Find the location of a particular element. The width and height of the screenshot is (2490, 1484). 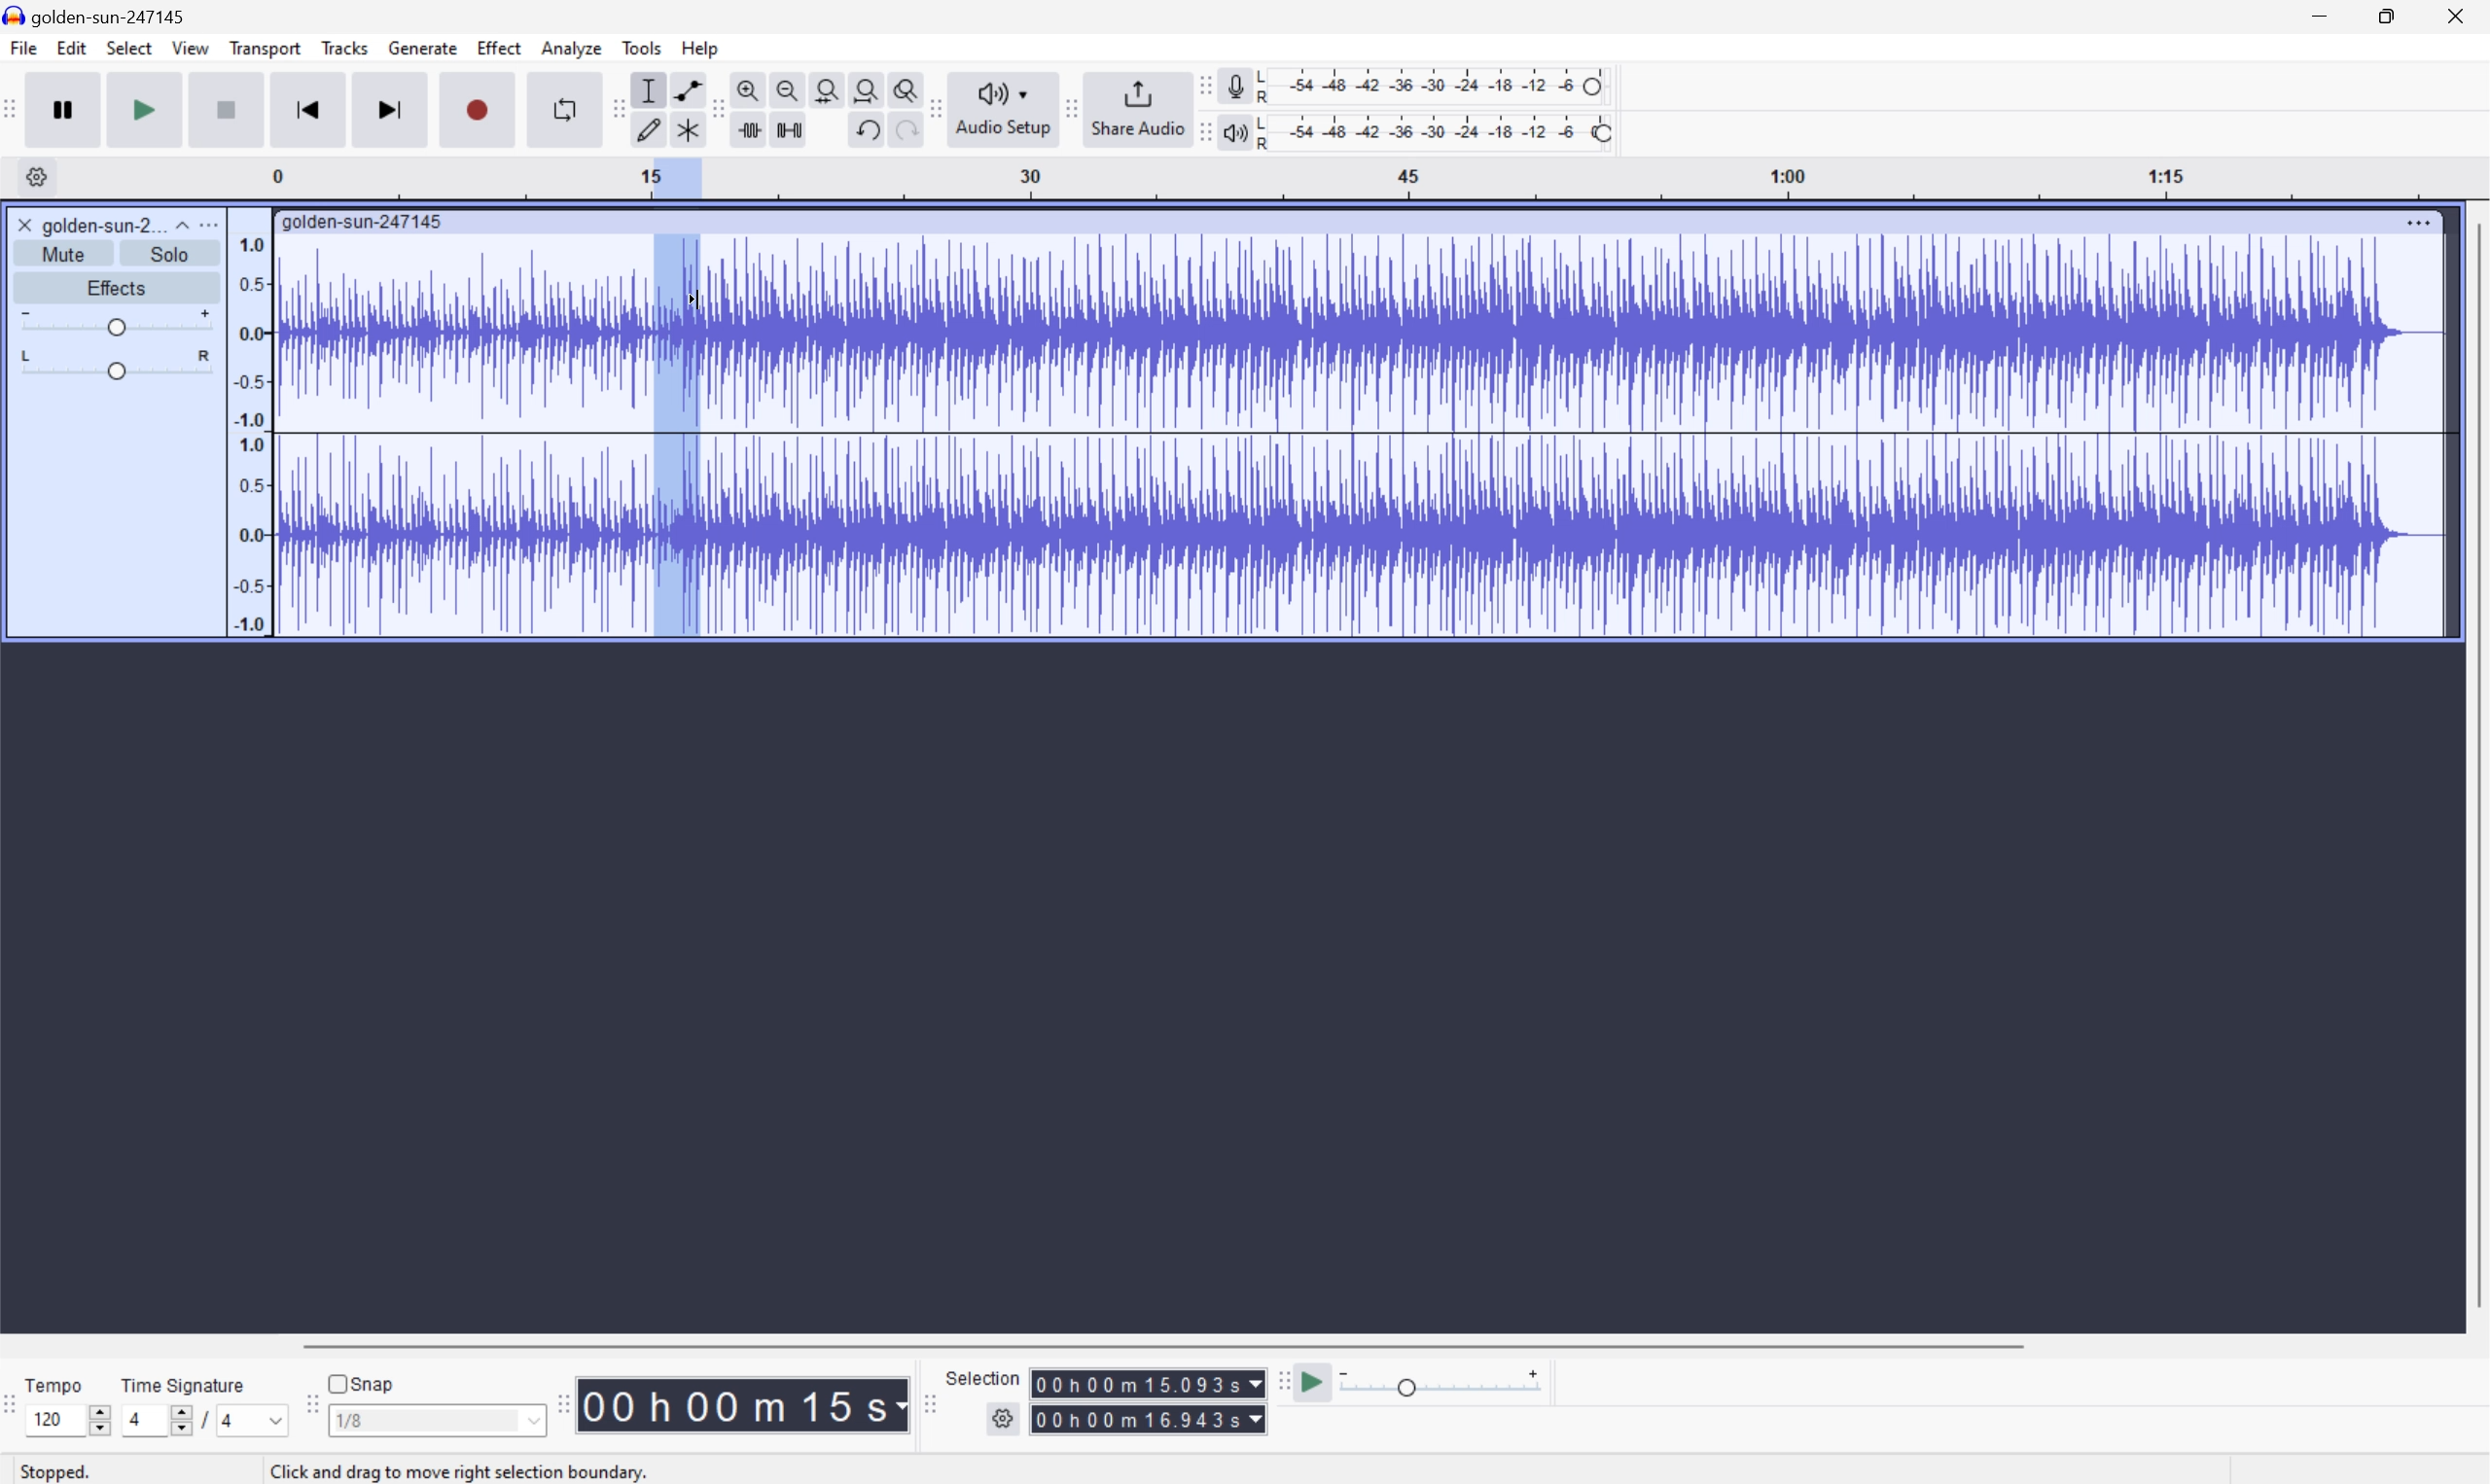

Playback meter is located at coordinates (1231, 135).